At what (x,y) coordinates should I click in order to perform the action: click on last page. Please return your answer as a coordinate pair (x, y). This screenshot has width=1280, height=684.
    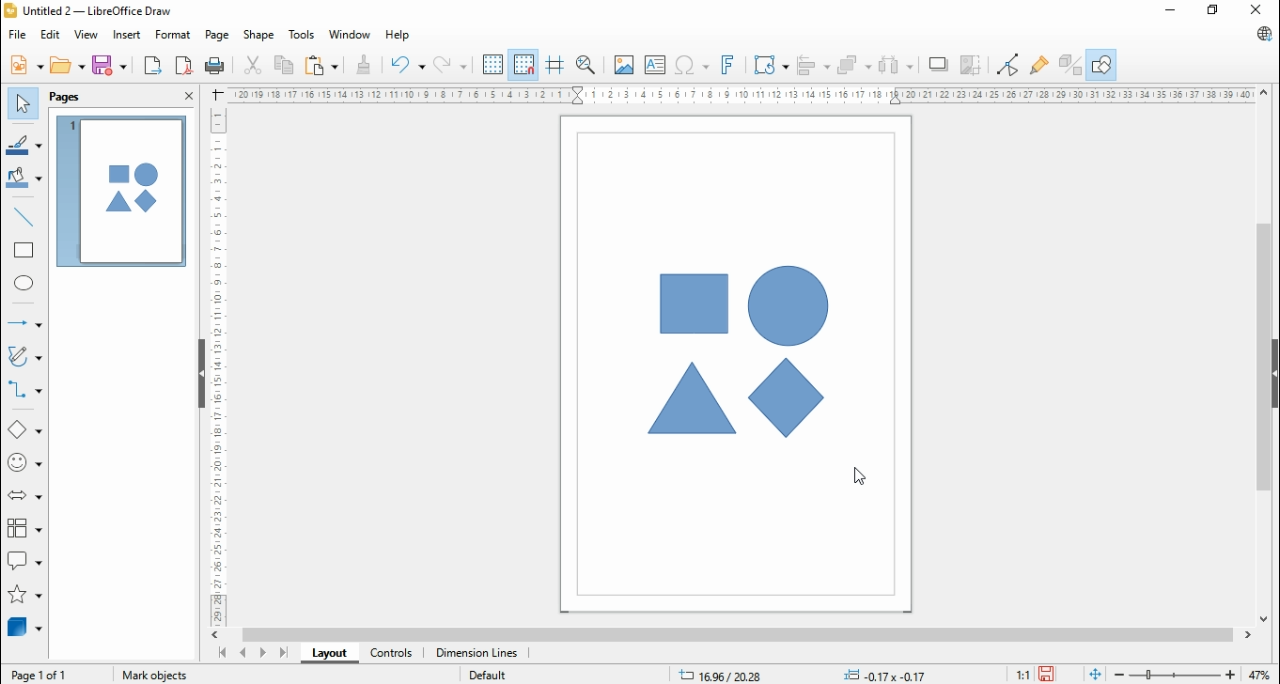
    Looking at the image, I should click on (283, 653).